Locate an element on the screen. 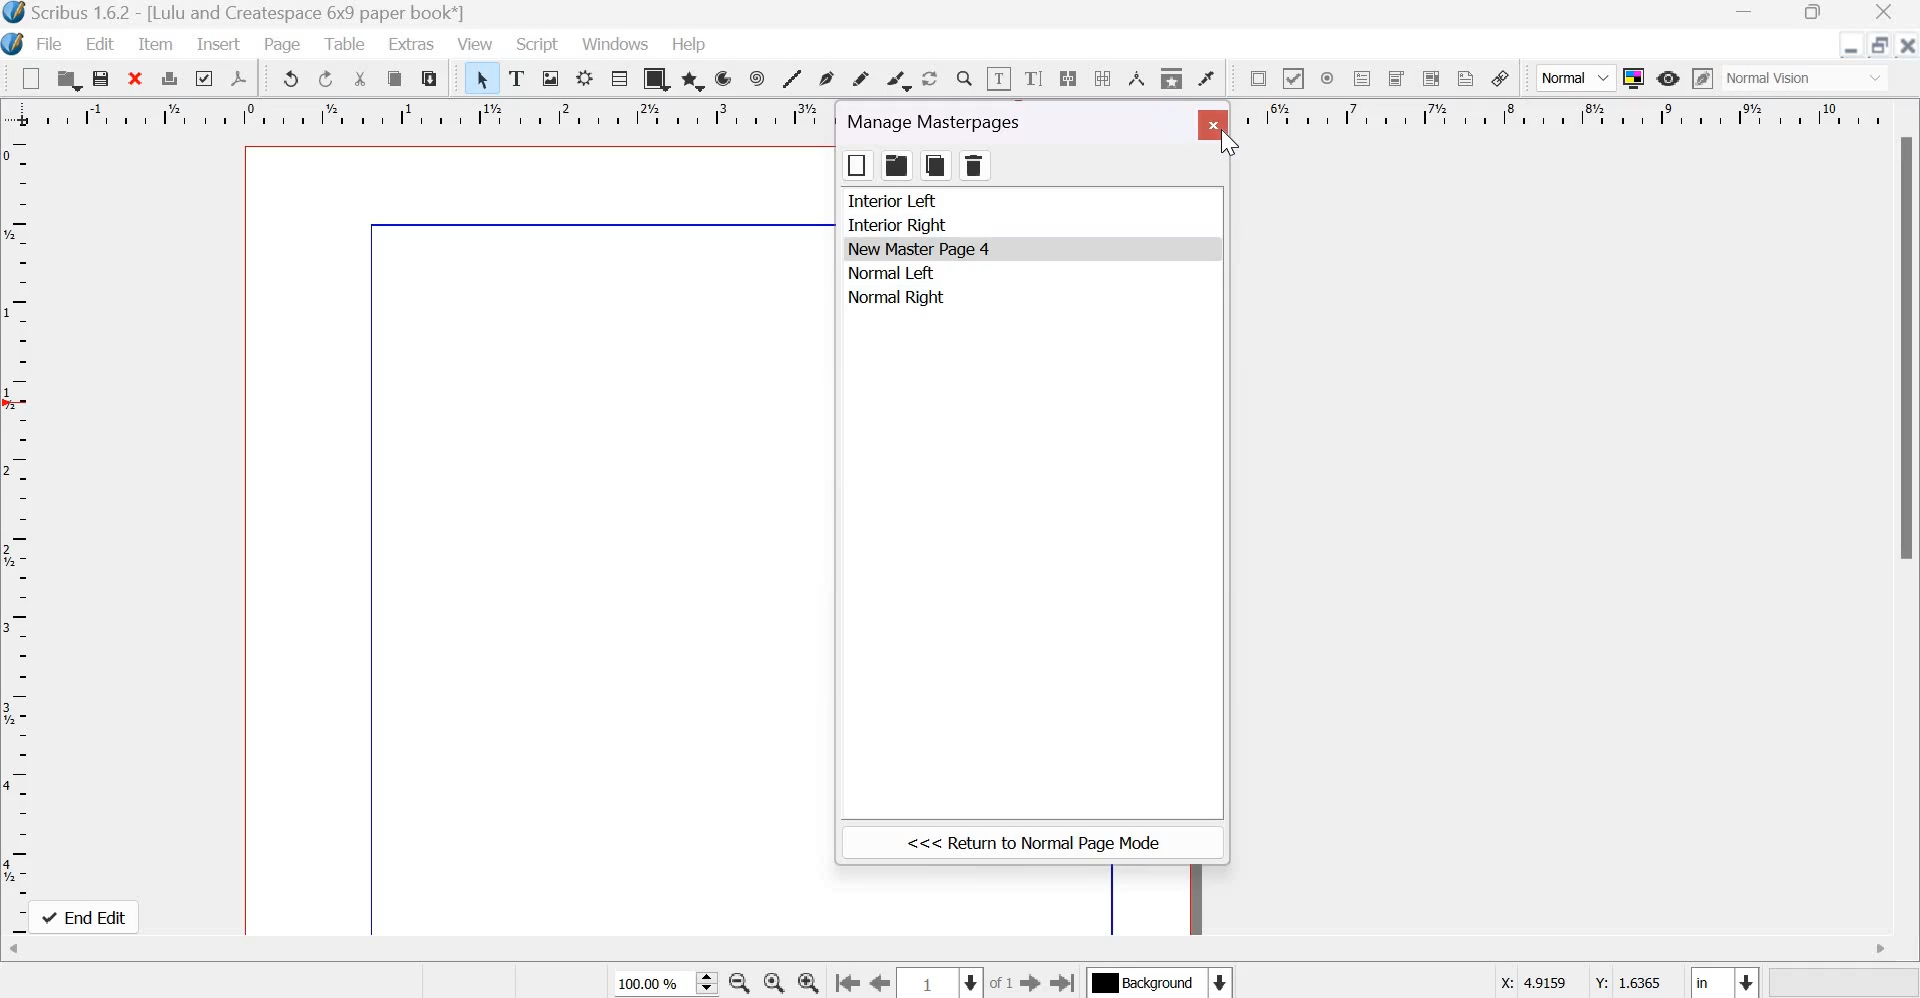  save is located at coordinates (102, 78).